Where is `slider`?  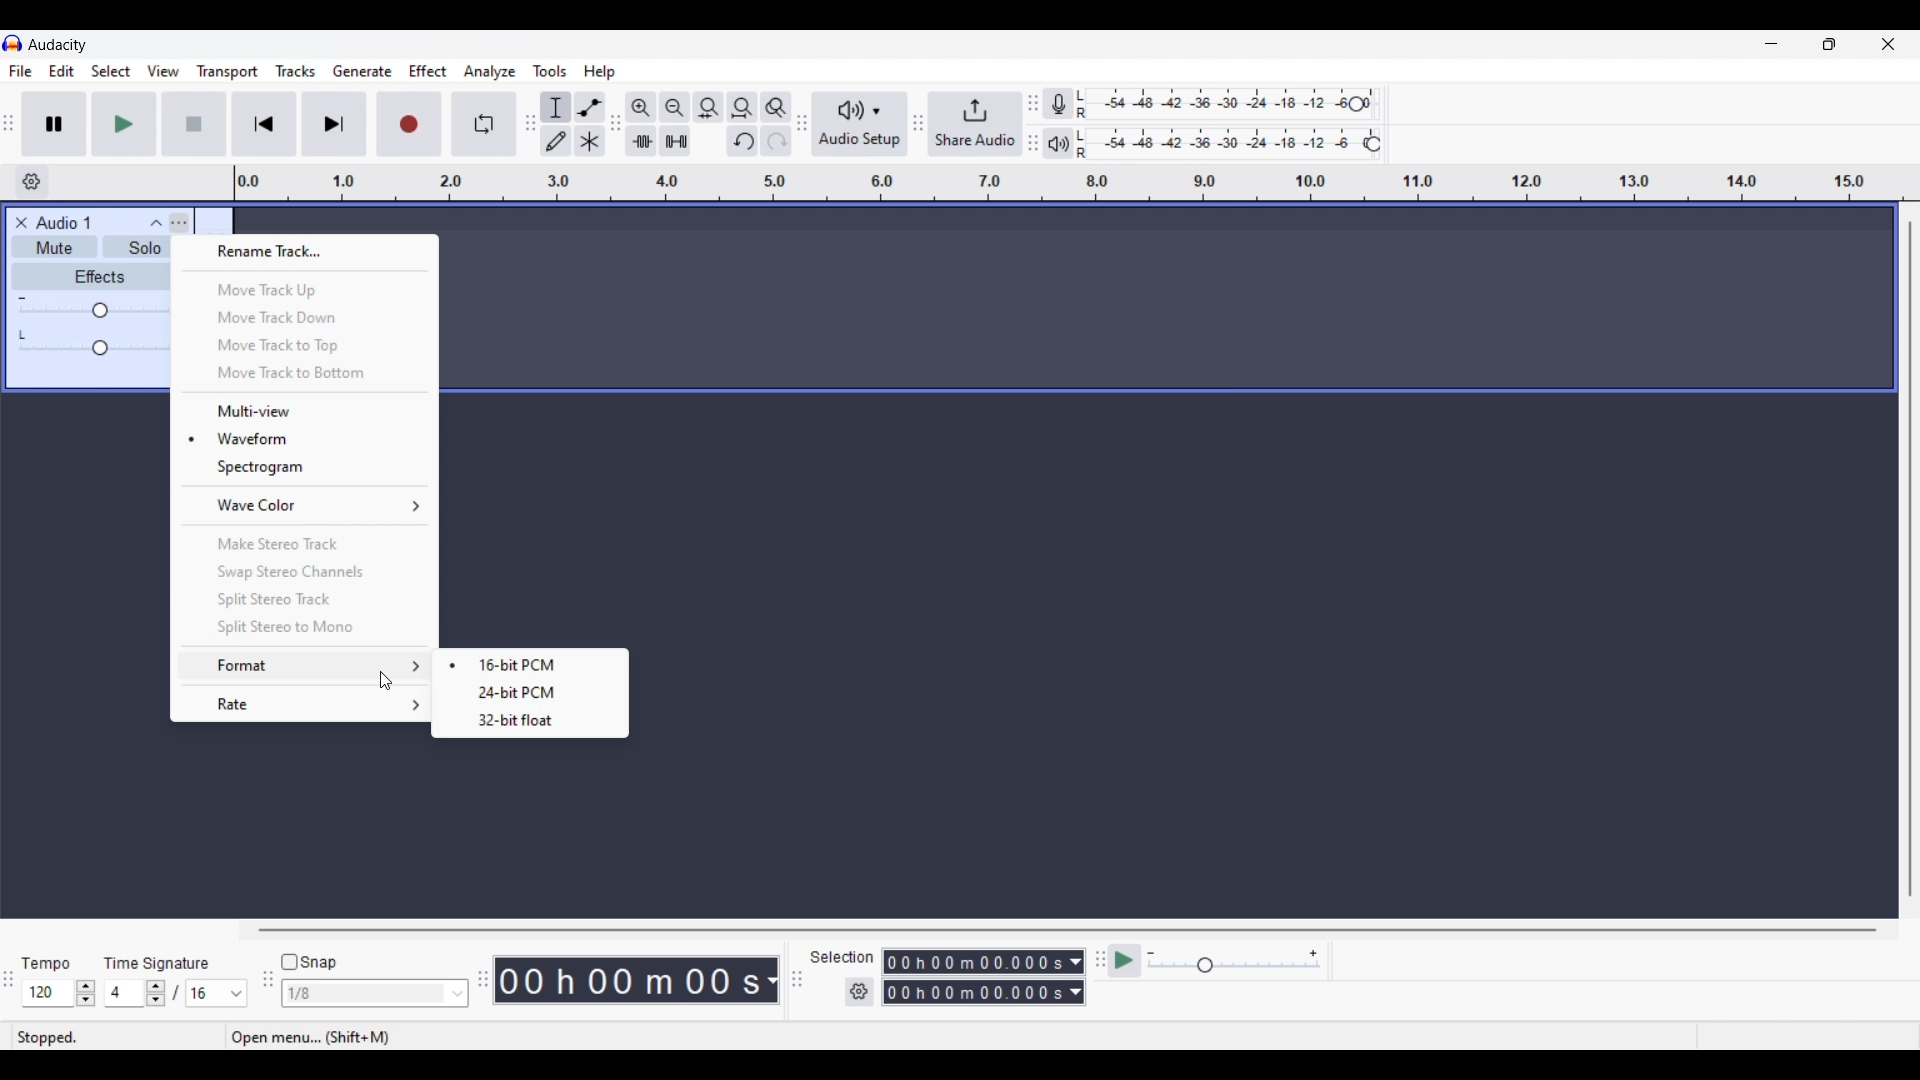 slider is located at coordinates (98, 350).